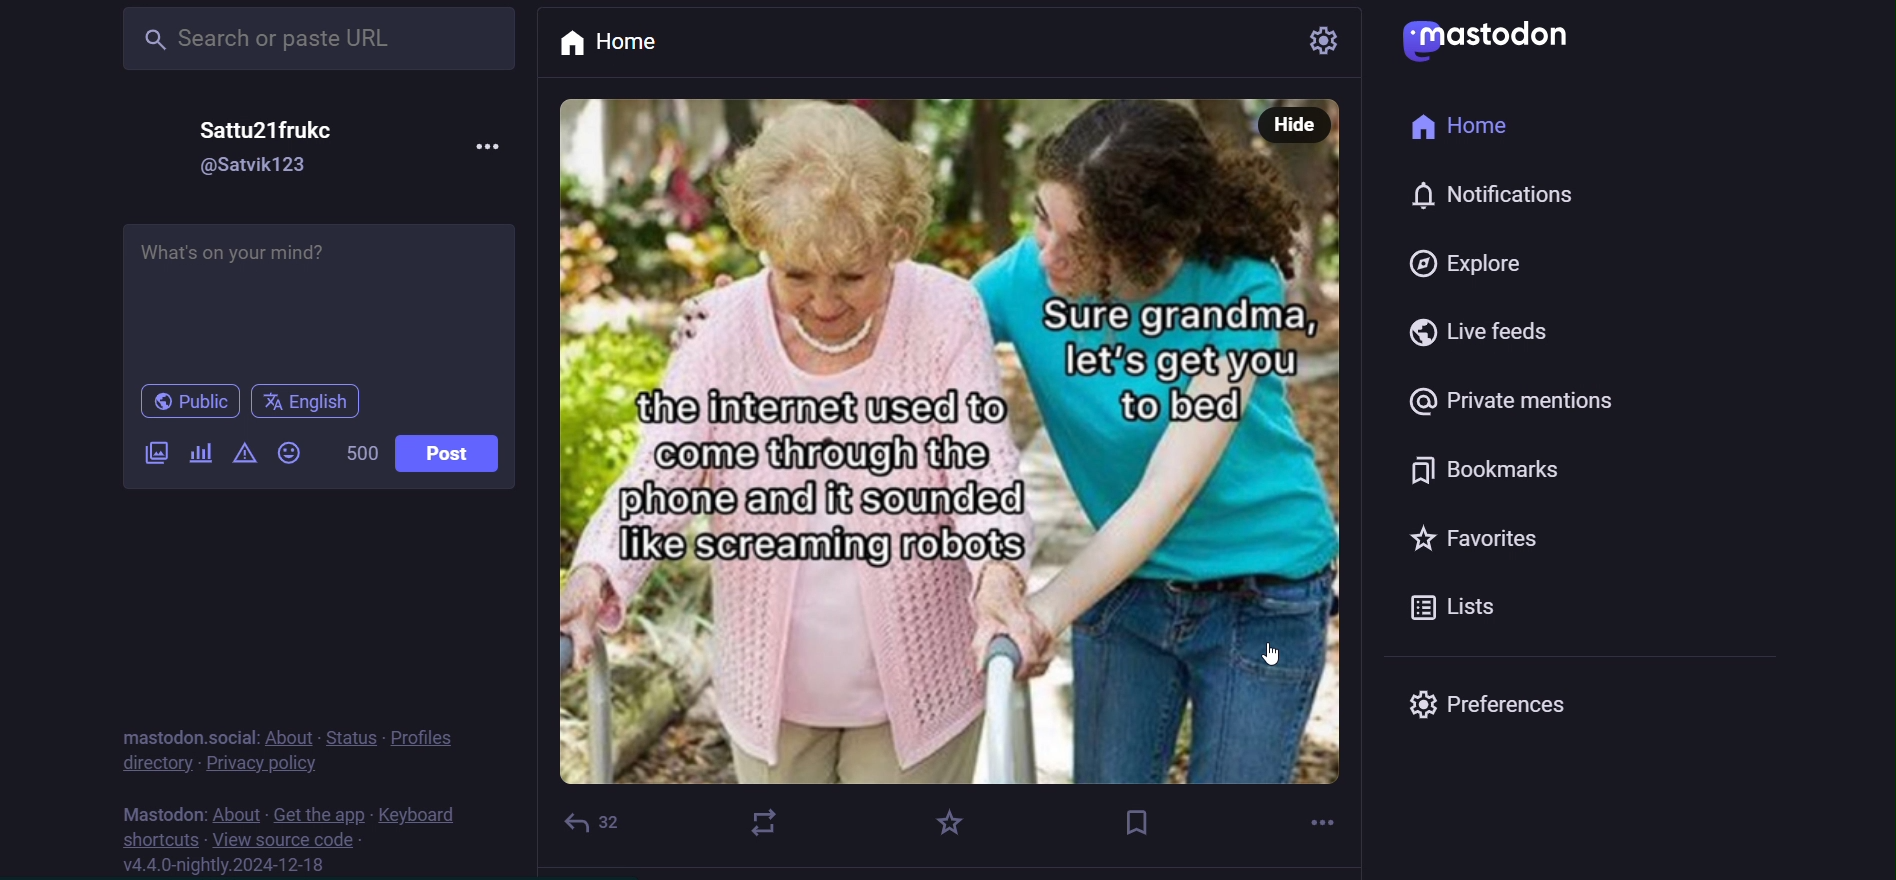 The image size is (1896, 880). What do you see at coordinates (1306, 39) in the screenshot?
I see `setting` at bounding box center [1306, 39].